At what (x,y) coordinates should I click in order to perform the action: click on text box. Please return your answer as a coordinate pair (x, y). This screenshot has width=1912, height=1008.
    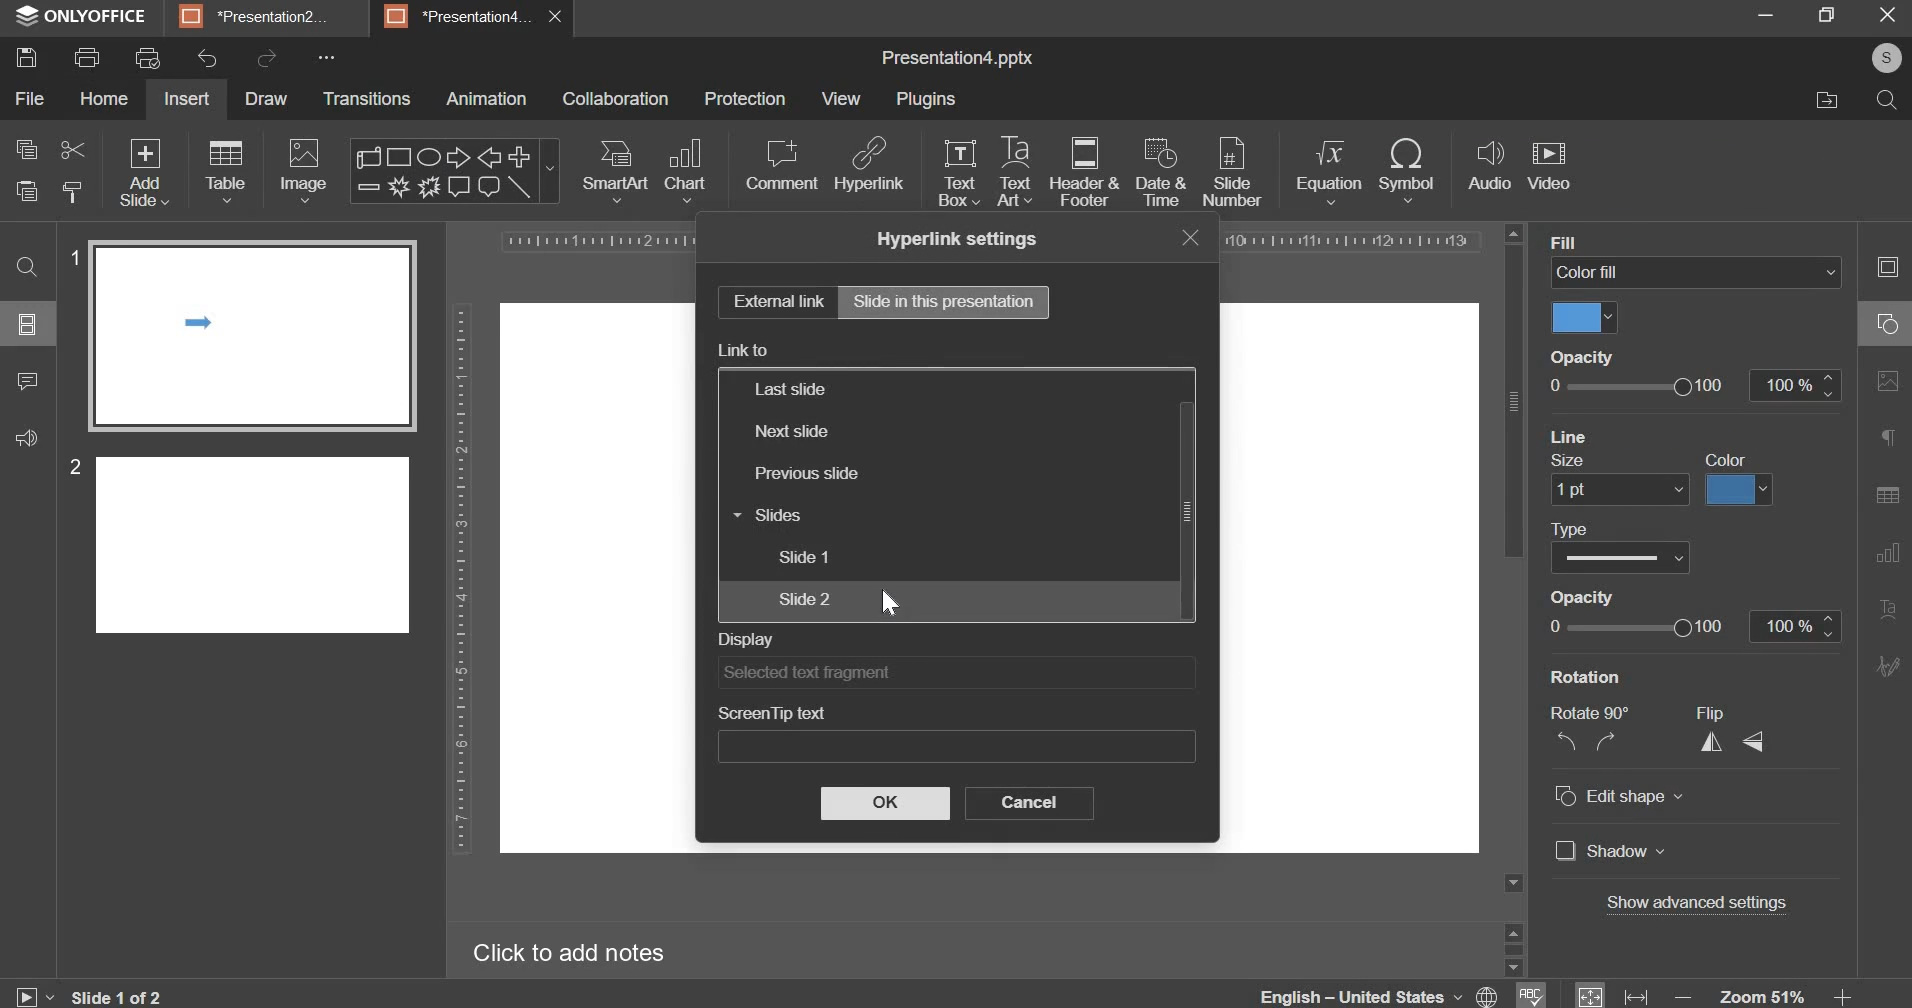
    Looking at the image, I should click on (961, 174).